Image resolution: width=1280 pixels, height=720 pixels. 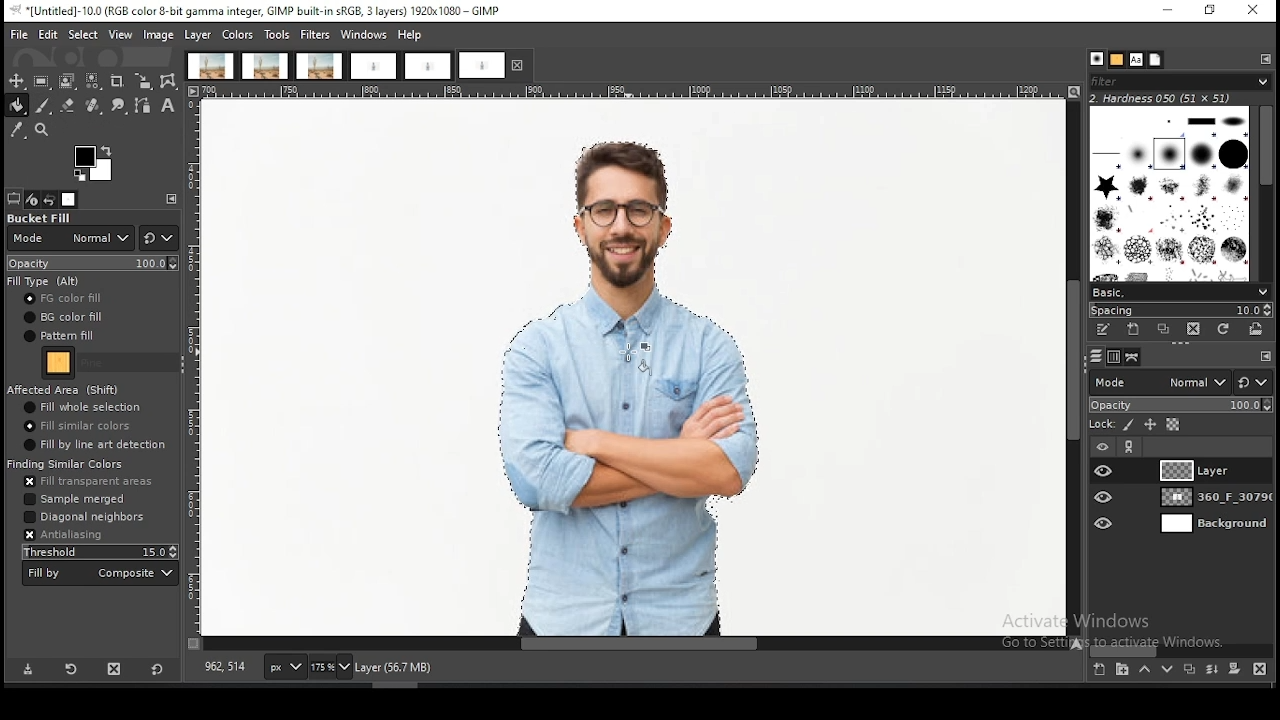 I want to click on scroll bar, so click(x=1264, y=194).